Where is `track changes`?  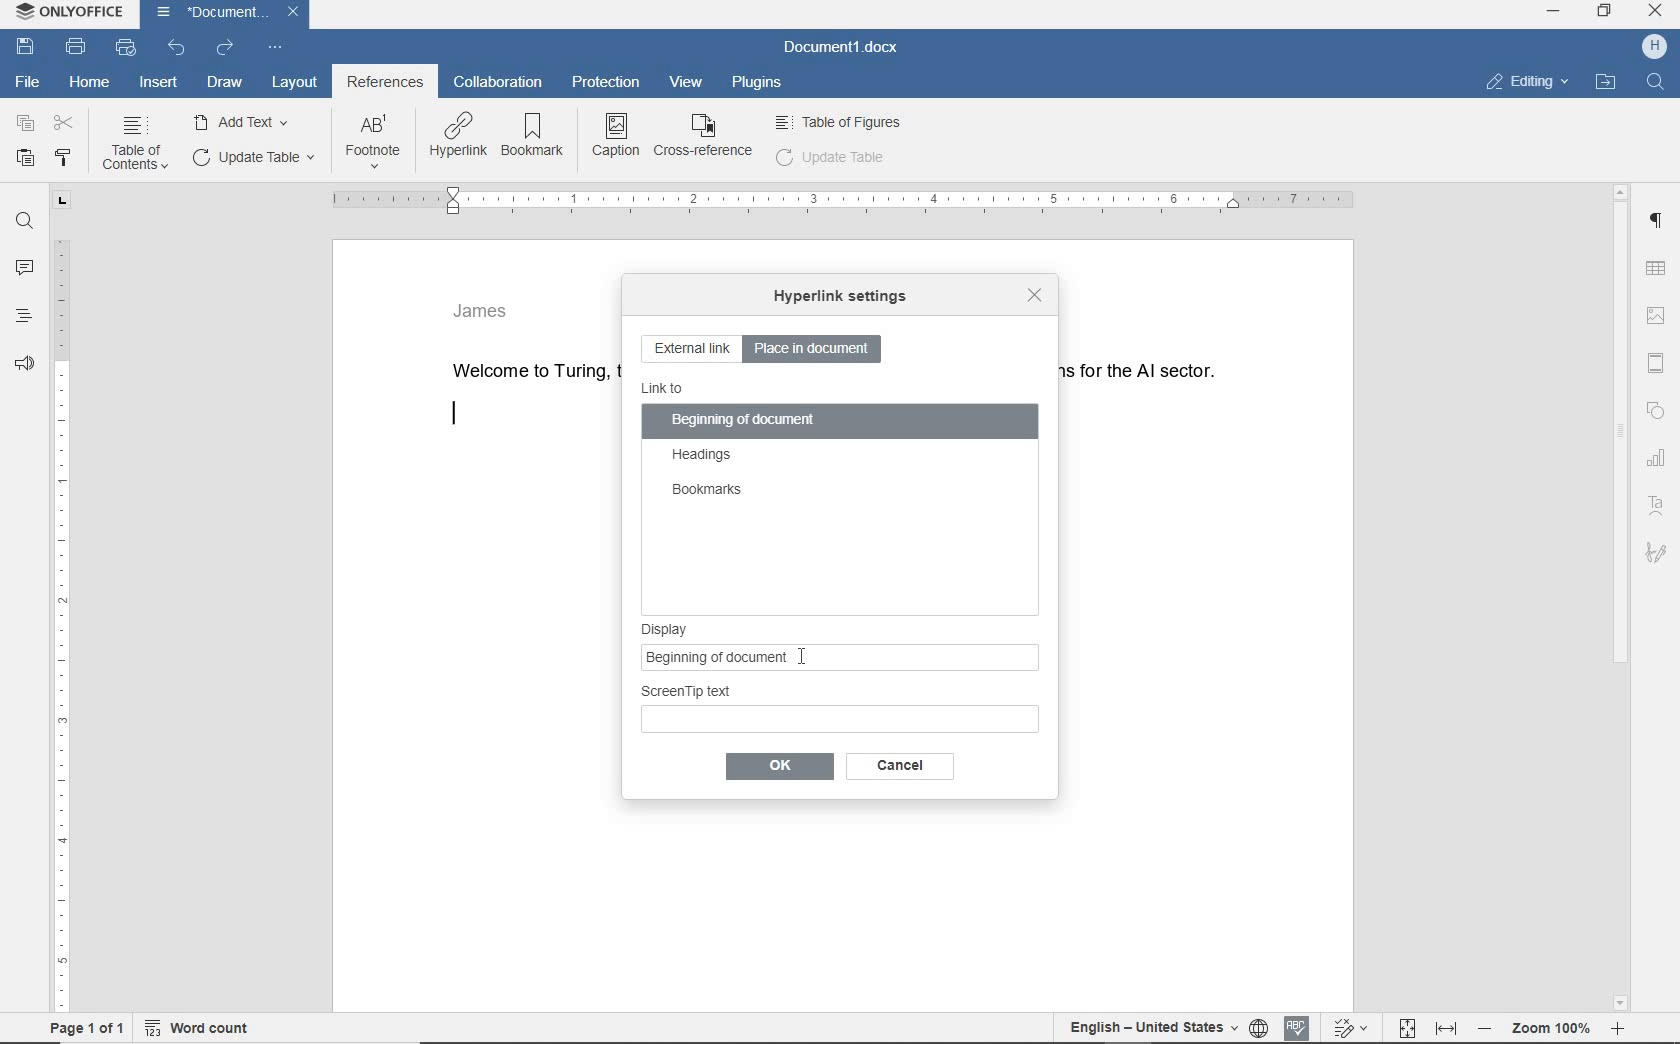
track changes is located at coordinates (1352, 1028).